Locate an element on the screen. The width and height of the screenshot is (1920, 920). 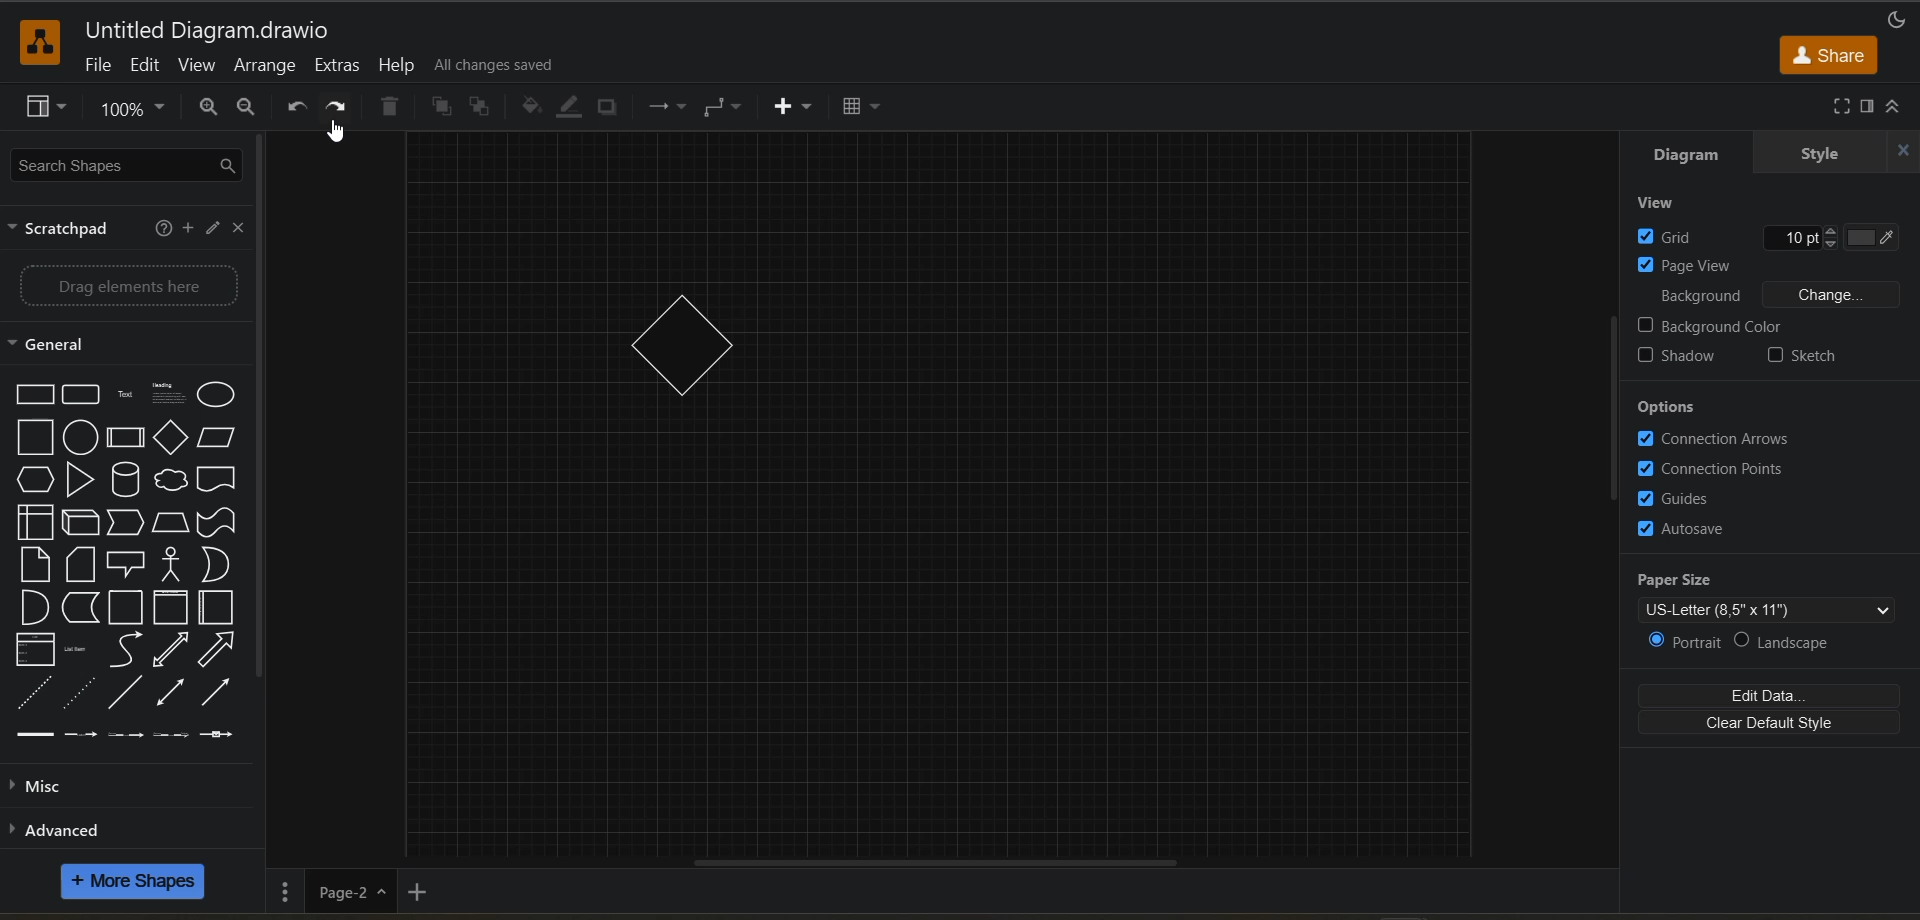
format is located at coordinates (1866, 111).